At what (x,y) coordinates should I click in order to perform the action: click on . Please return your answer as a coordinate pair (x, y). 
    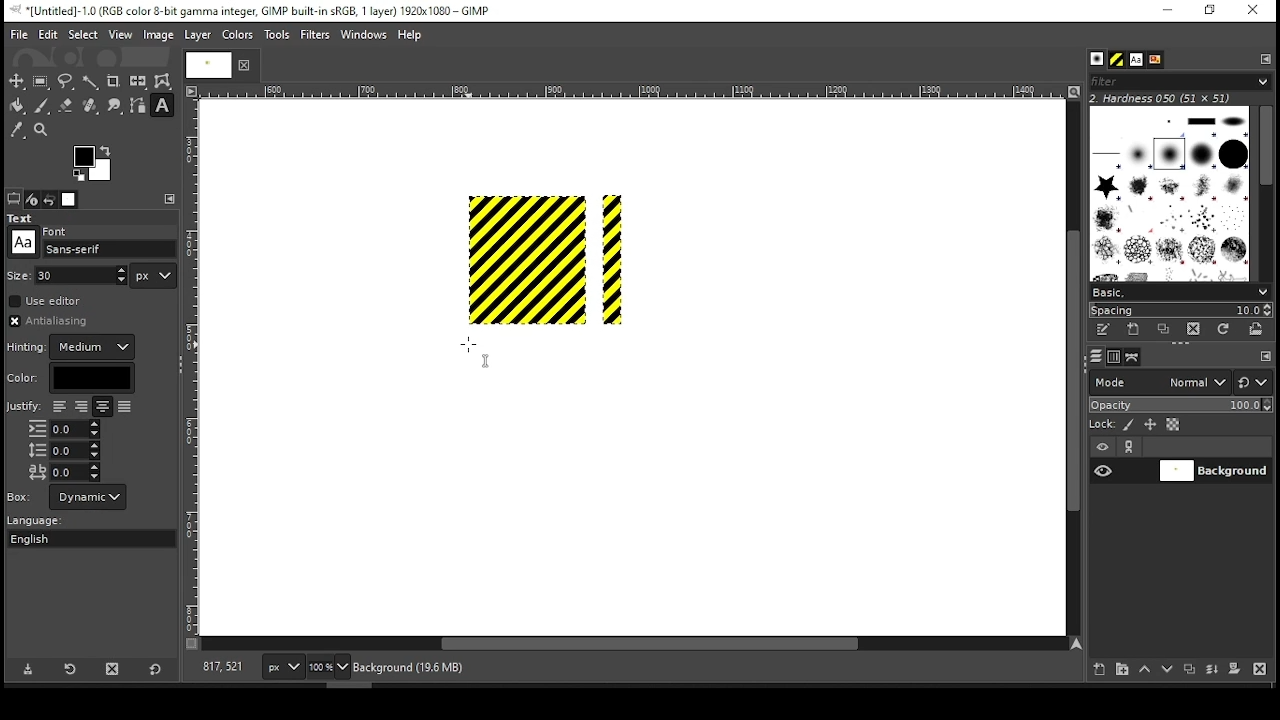
    Looking at the image, I should click on (23, 242).